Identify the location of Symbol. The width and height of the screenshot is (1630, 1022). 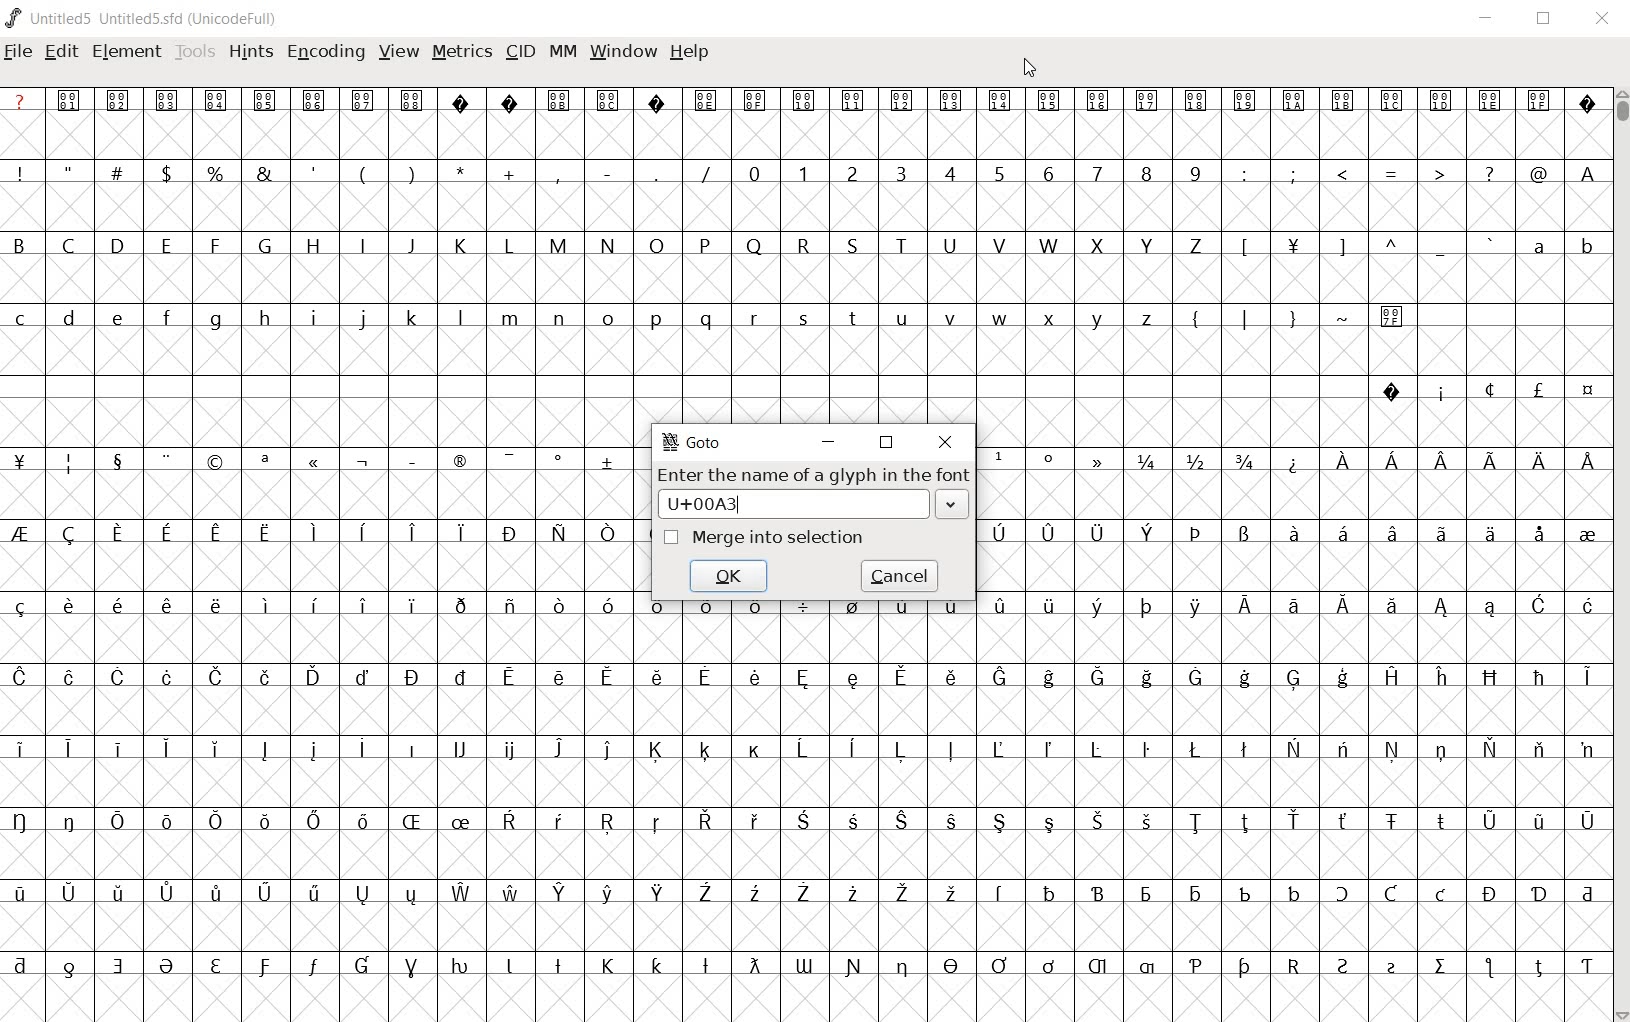
(950, 821).